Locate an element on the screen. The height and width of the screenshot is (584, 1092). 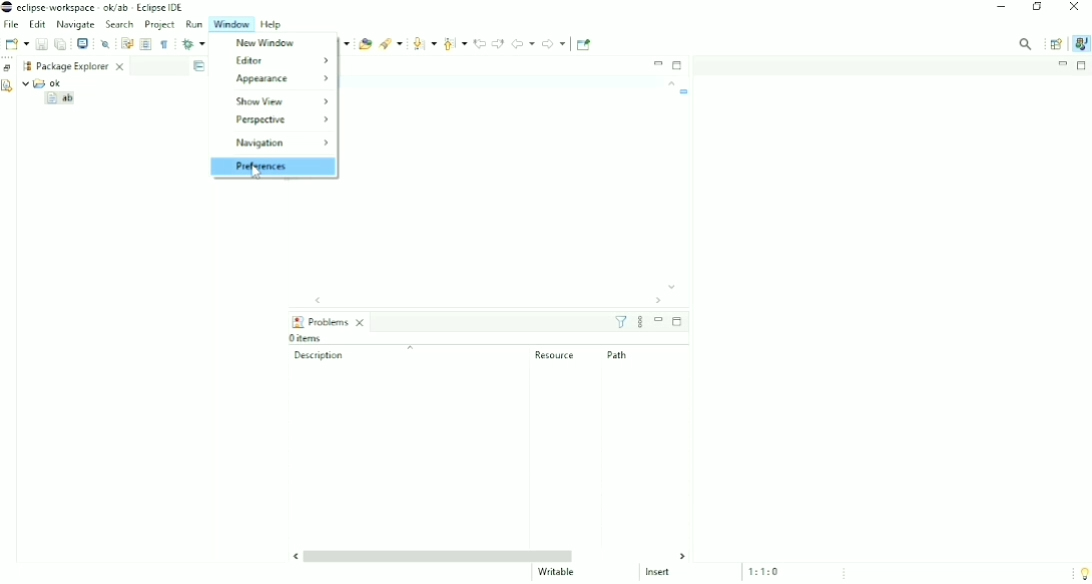
Search is located at coordinates (392, 44).